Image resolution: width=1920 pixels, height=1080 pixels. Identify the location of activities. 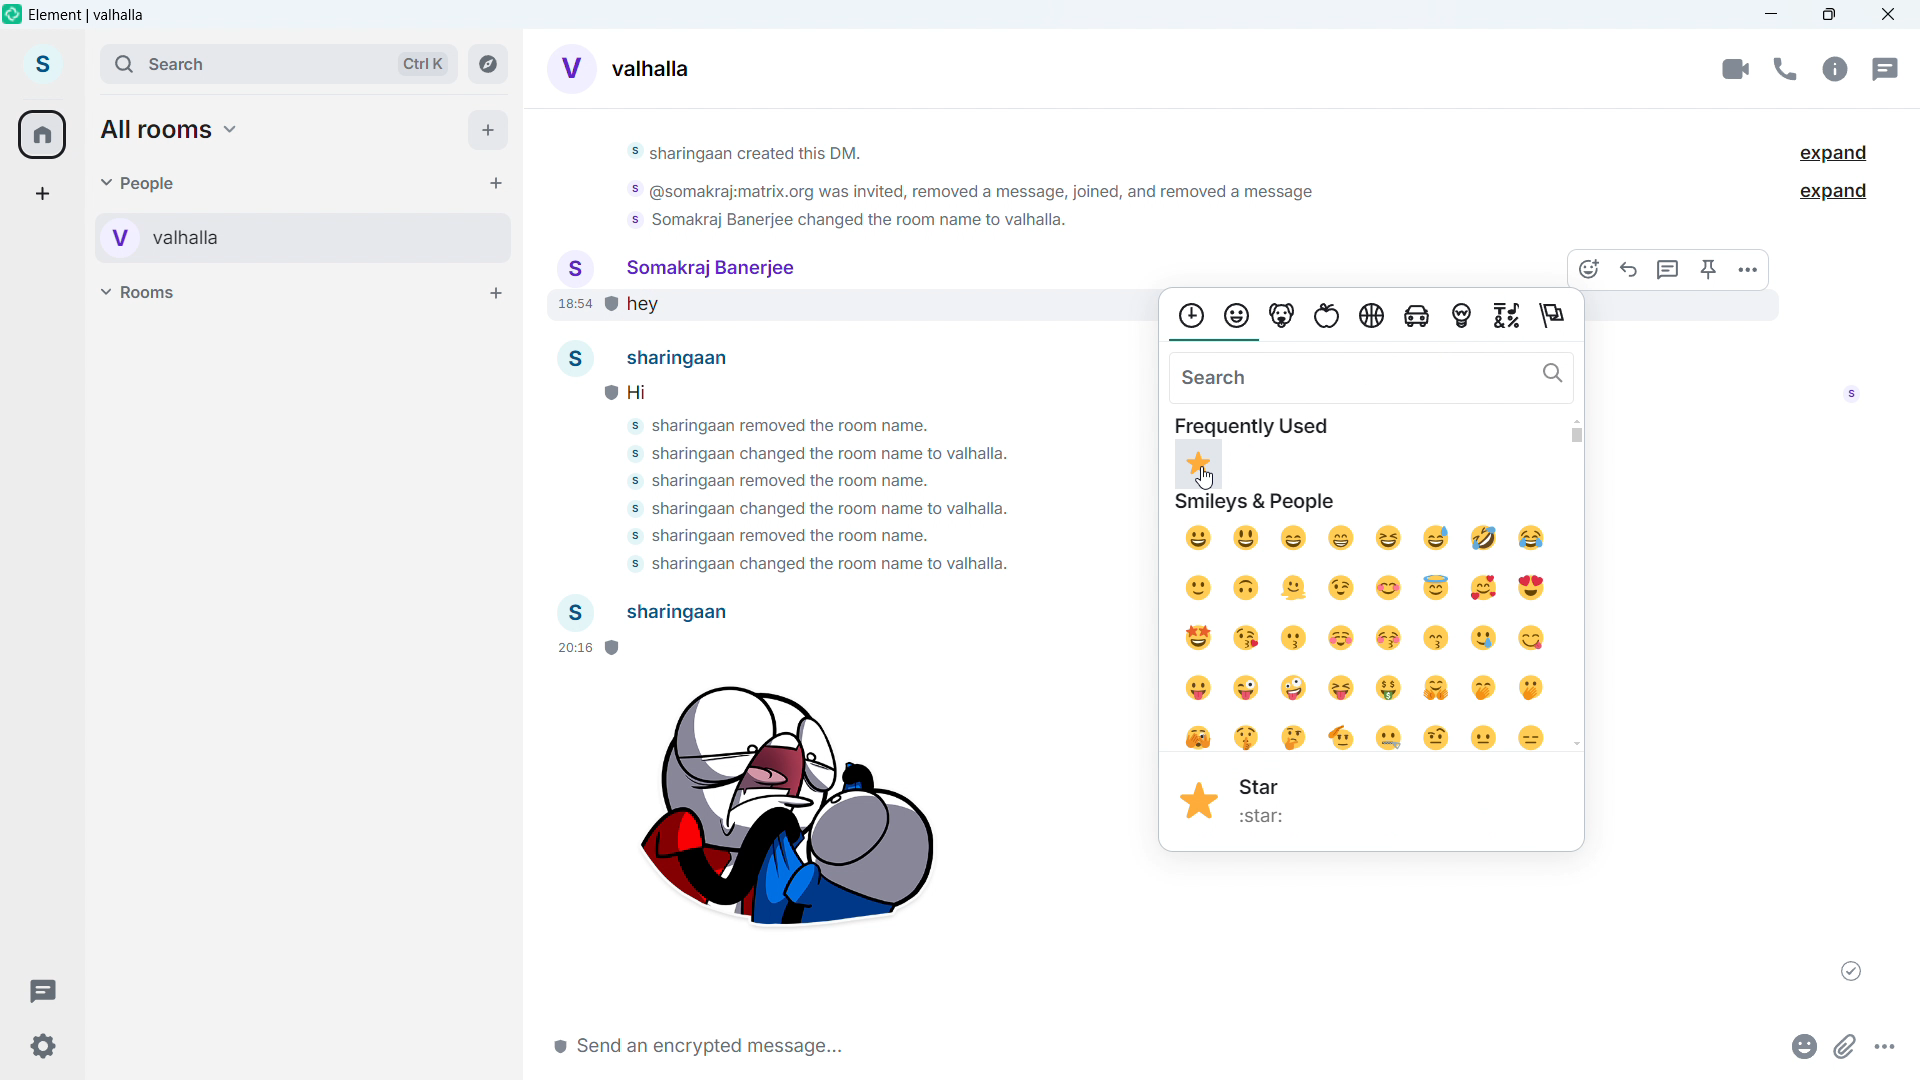
(1372, 315).